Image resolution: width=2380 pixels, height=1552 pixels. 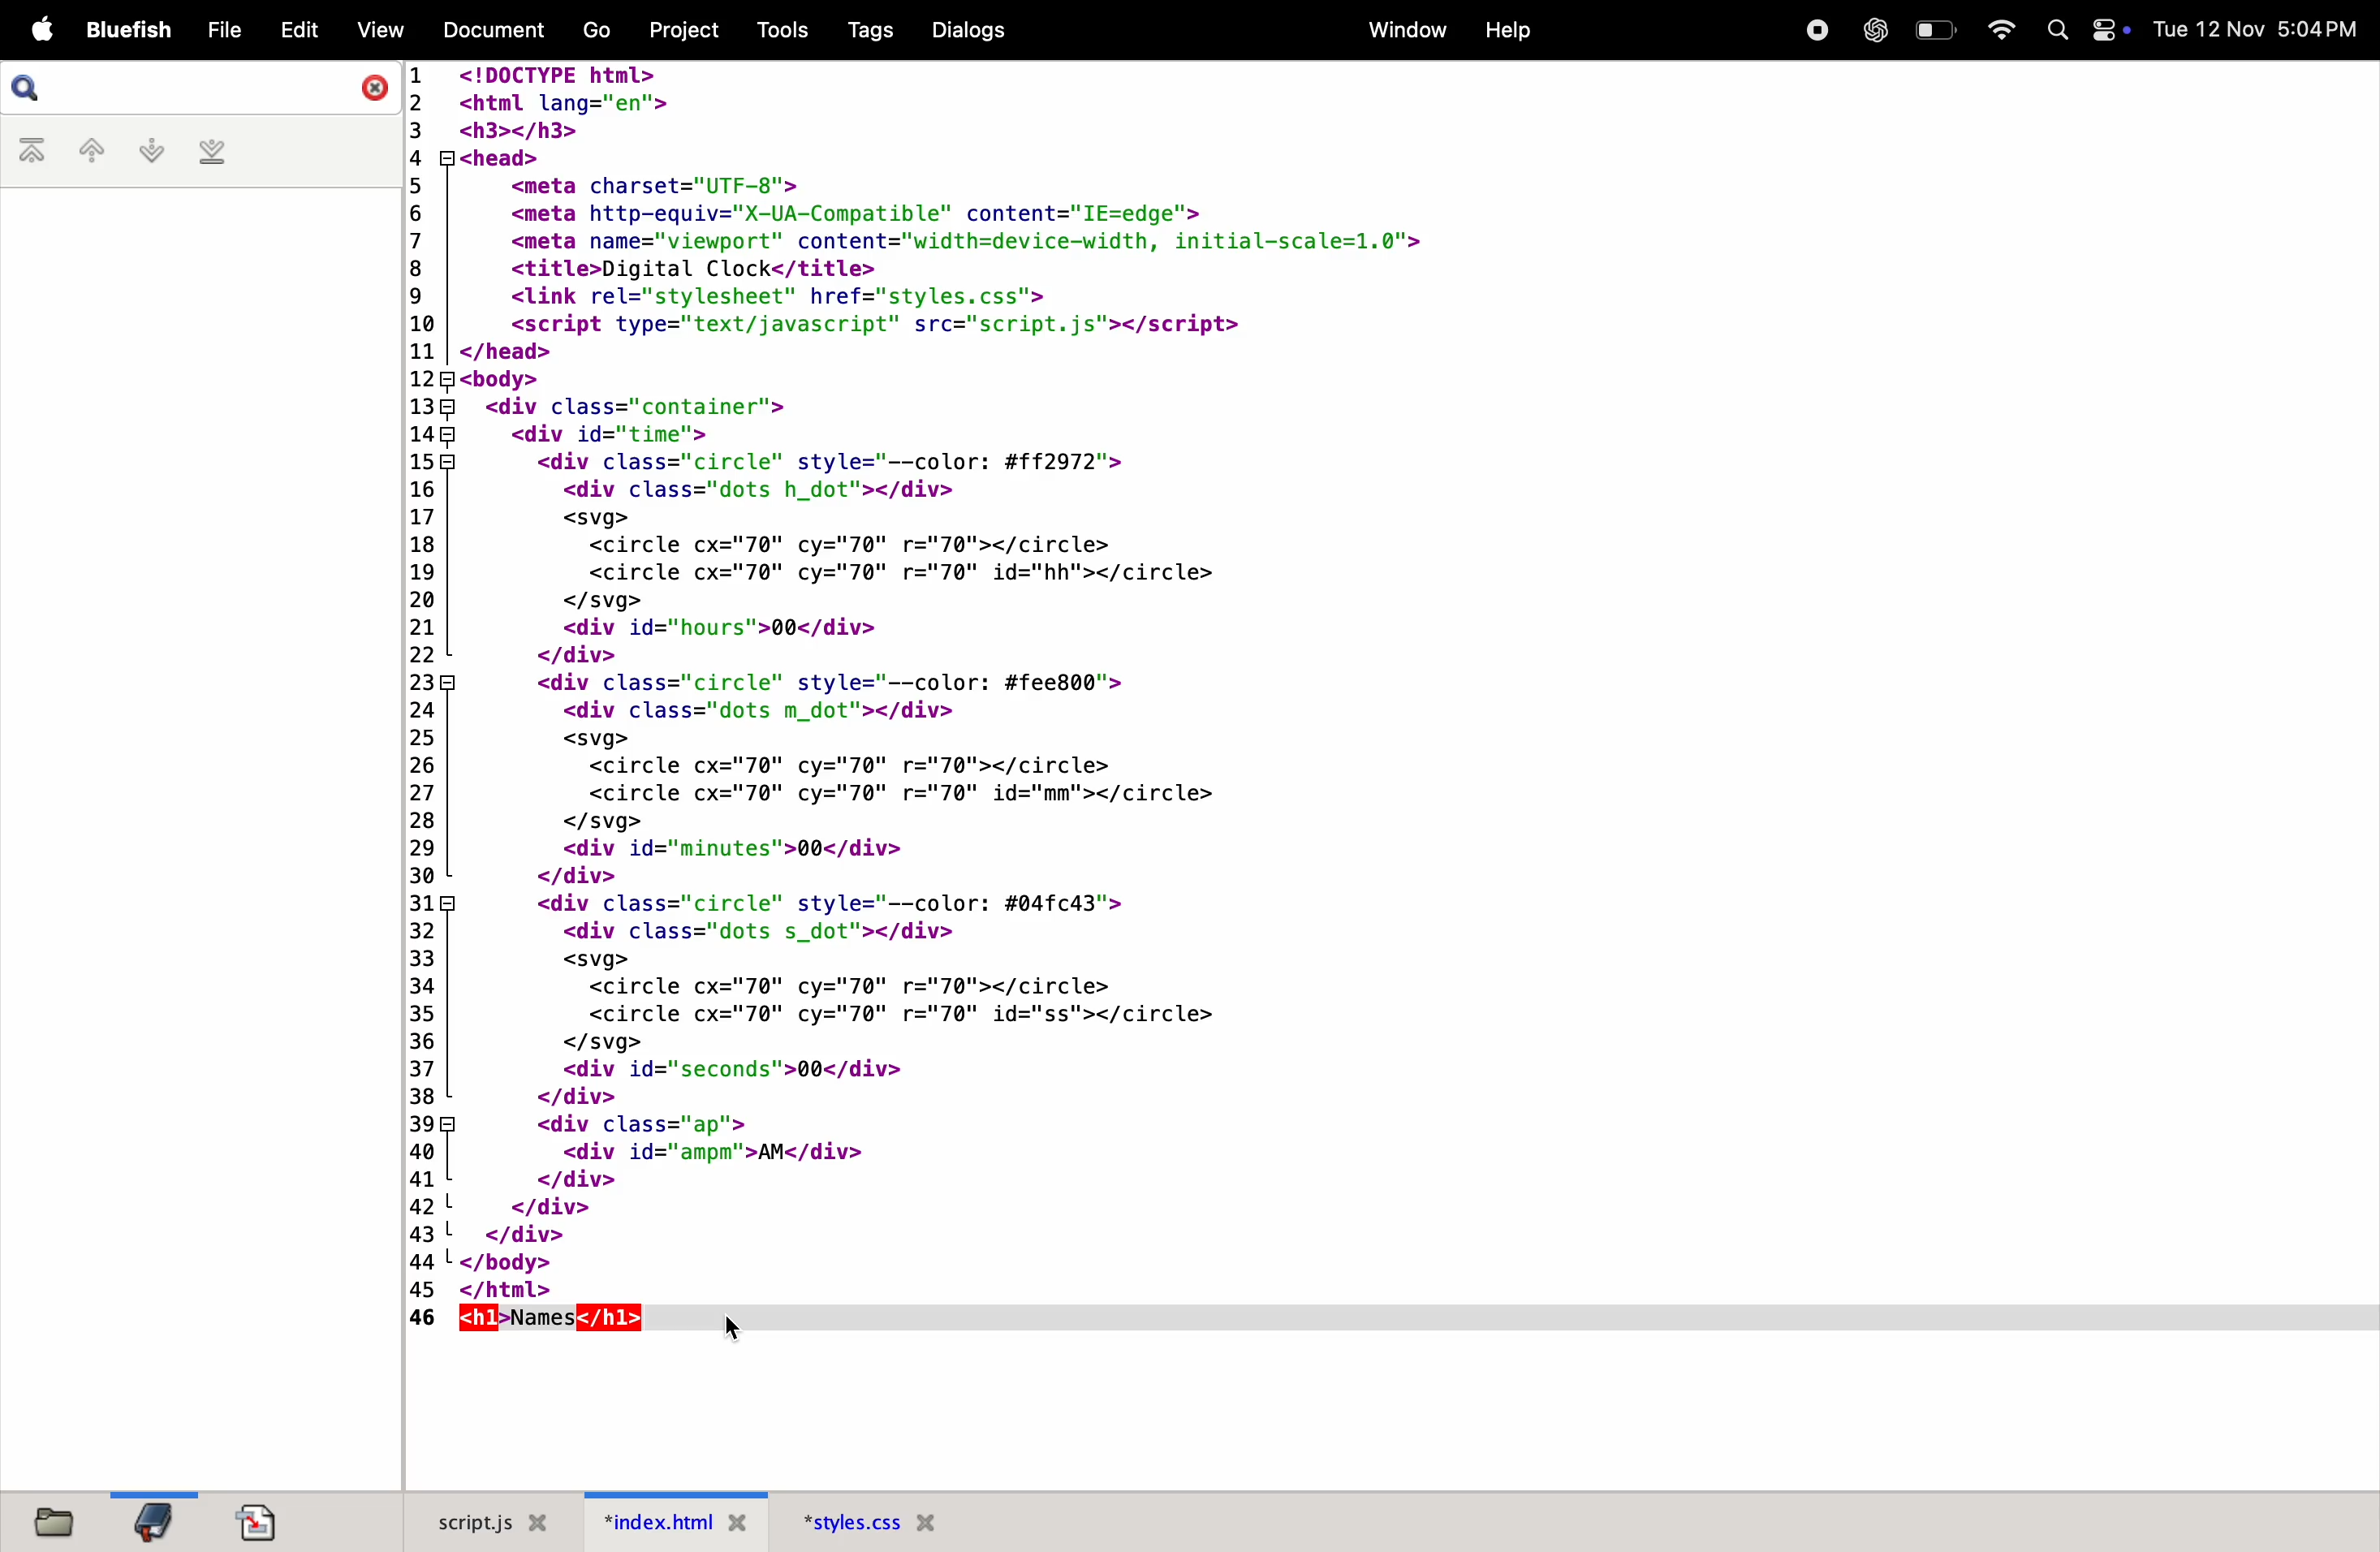 What do you see at coordinates (488, 29) in the screenshot?
I see `document` at bounding box center [488, 29].